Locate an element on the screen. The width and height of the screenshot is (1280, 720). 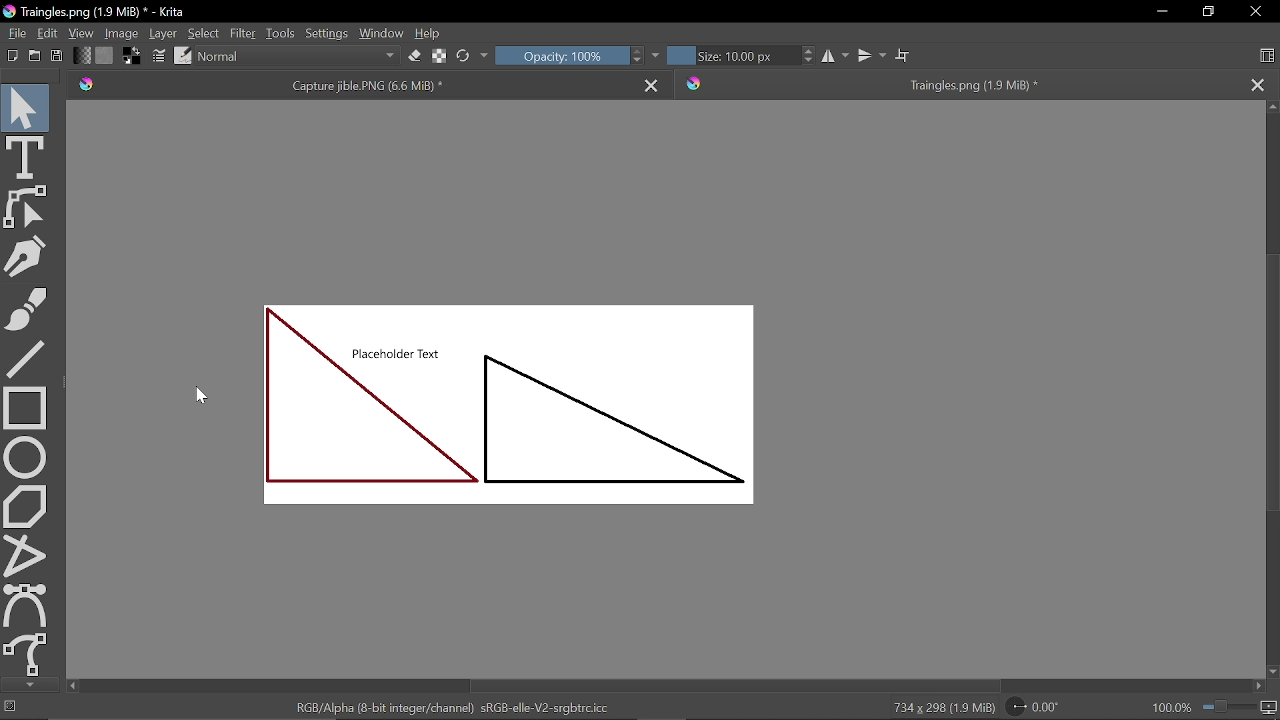
RGB/Alpha (8 - bit integer/channel) sRGB is located at coordinates (455, 707).